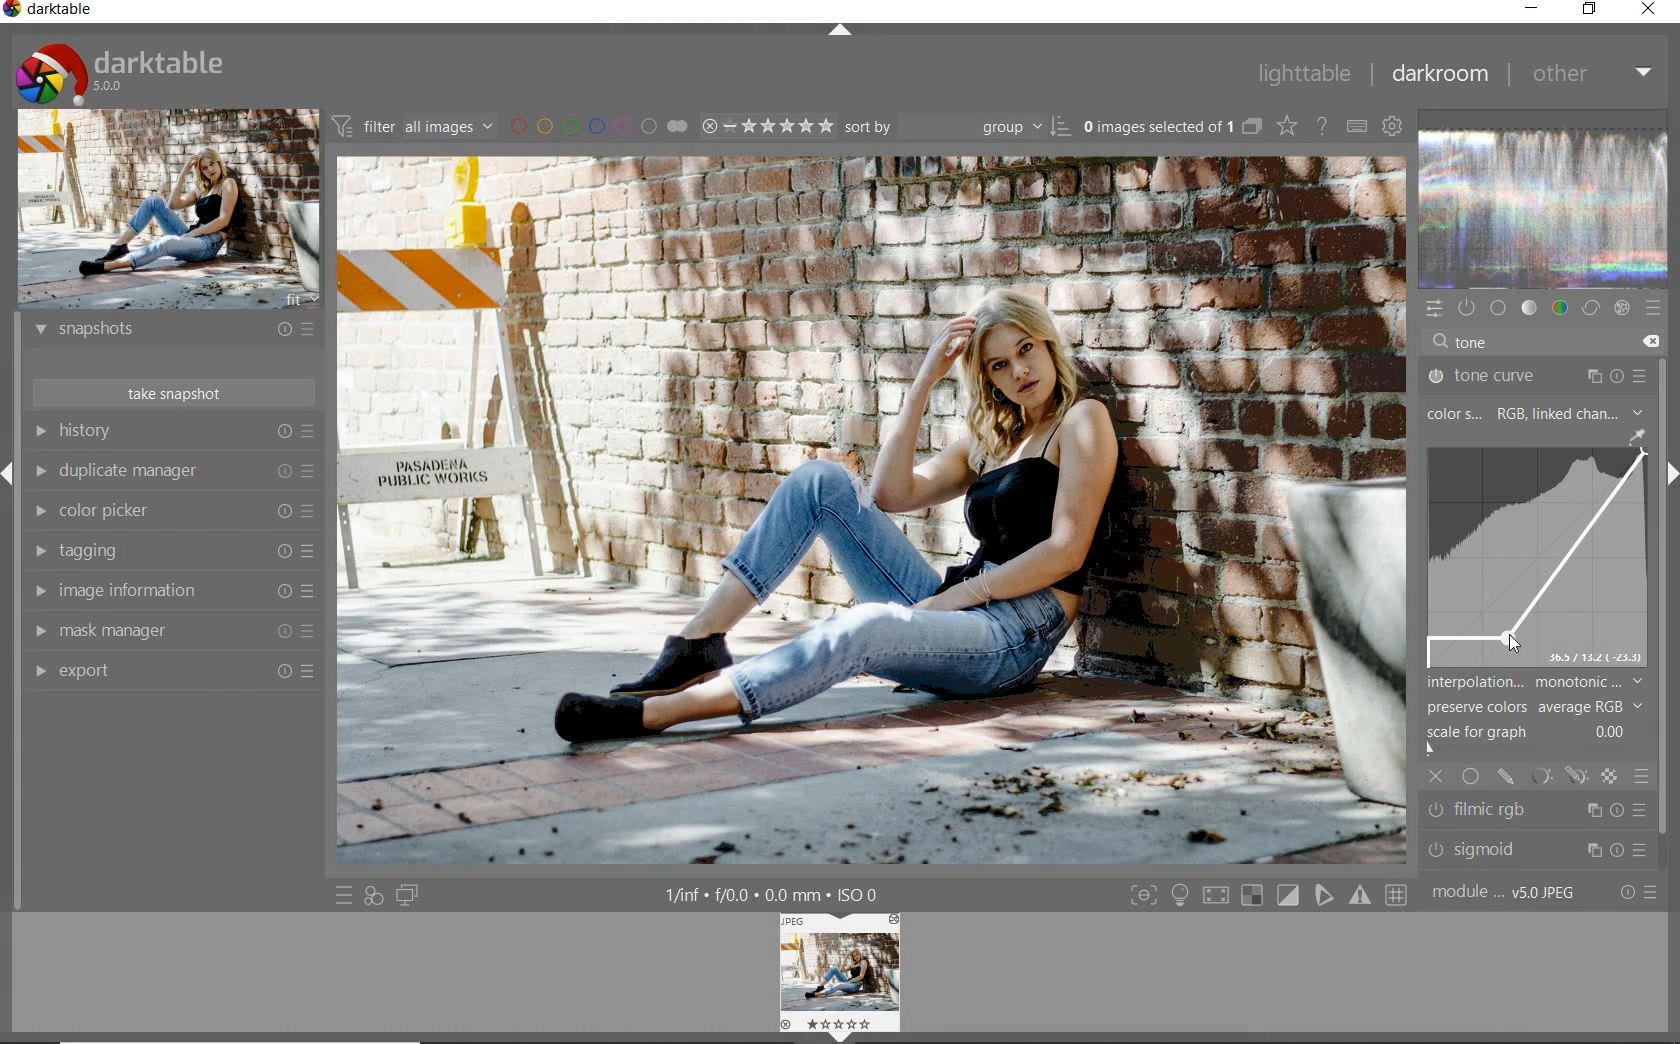 This screenshot has height=1044, width=1680. What do you see at coordinates (840, 977) in the screenshot?
I see `image preview` at bounding box center [840, 977].